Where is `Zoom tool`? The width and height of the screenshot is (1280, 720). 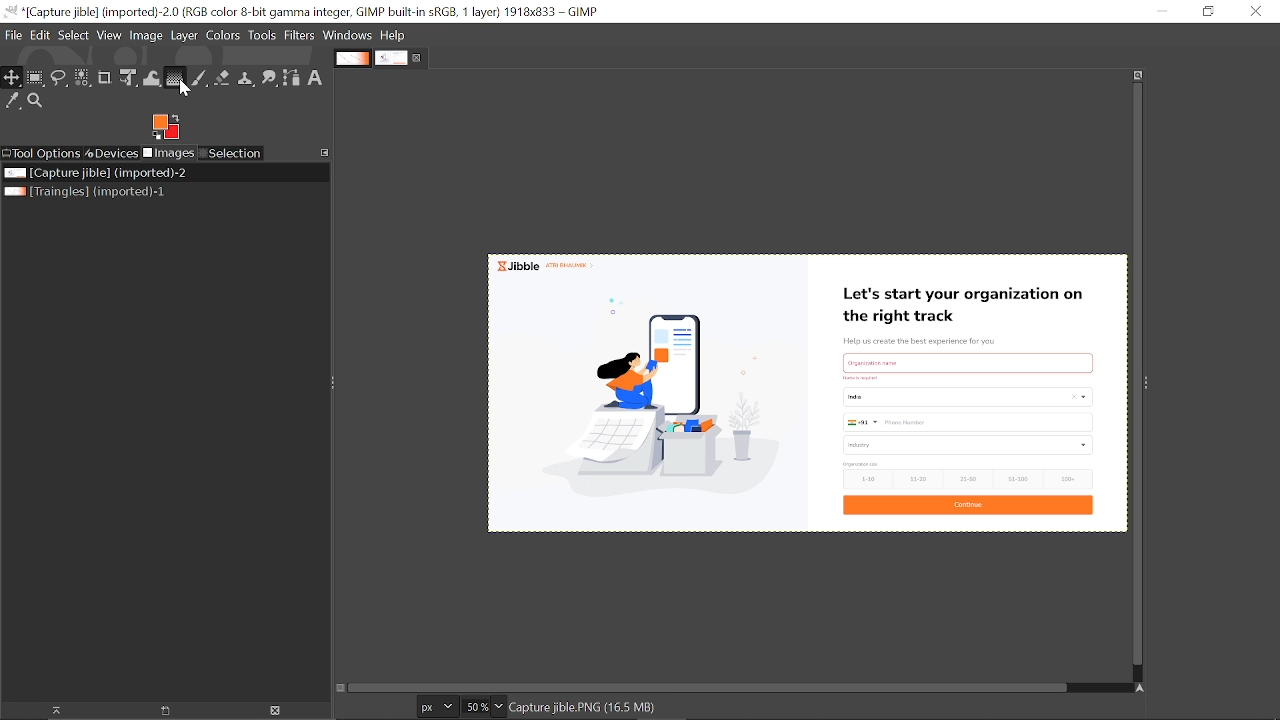 Zoom tool is located at coordinates (35, 100).